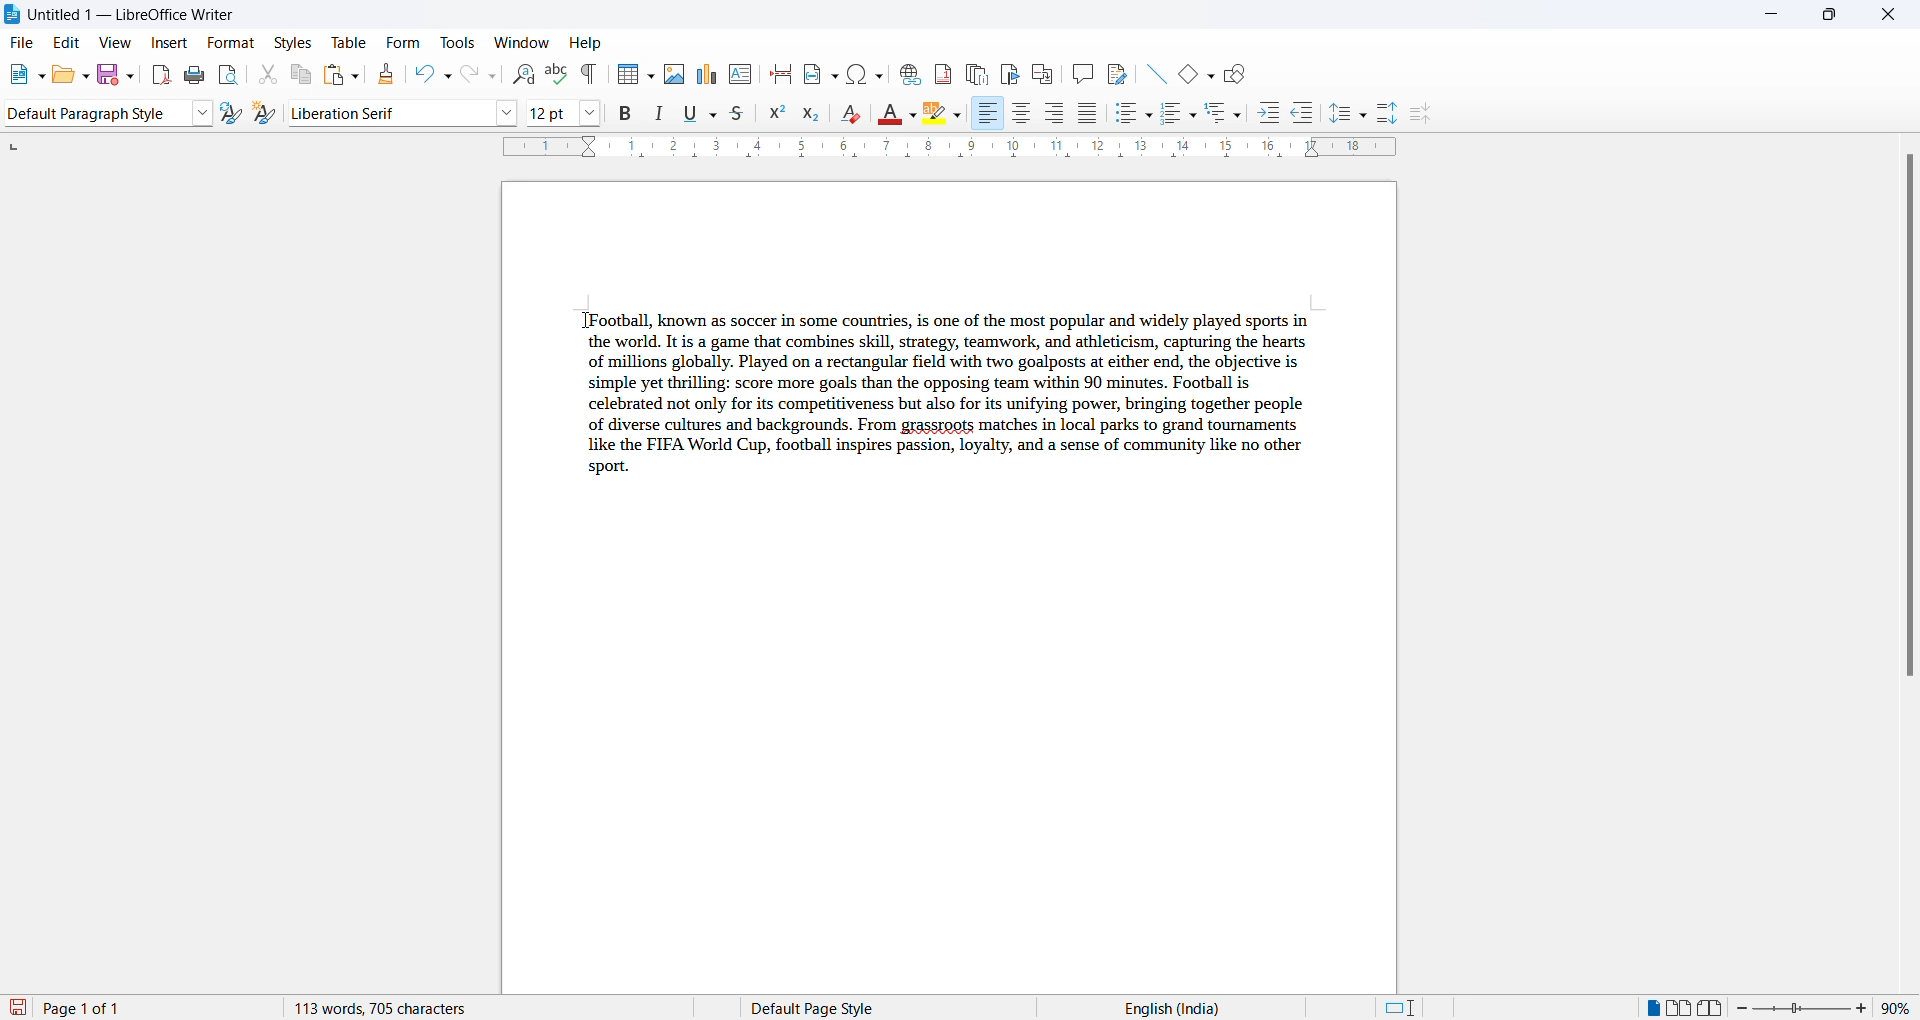  What do you see at coordinates (1195, 116) in the screenshot?
I see `toggle ordered list ` at bounding box center [1195, 116].